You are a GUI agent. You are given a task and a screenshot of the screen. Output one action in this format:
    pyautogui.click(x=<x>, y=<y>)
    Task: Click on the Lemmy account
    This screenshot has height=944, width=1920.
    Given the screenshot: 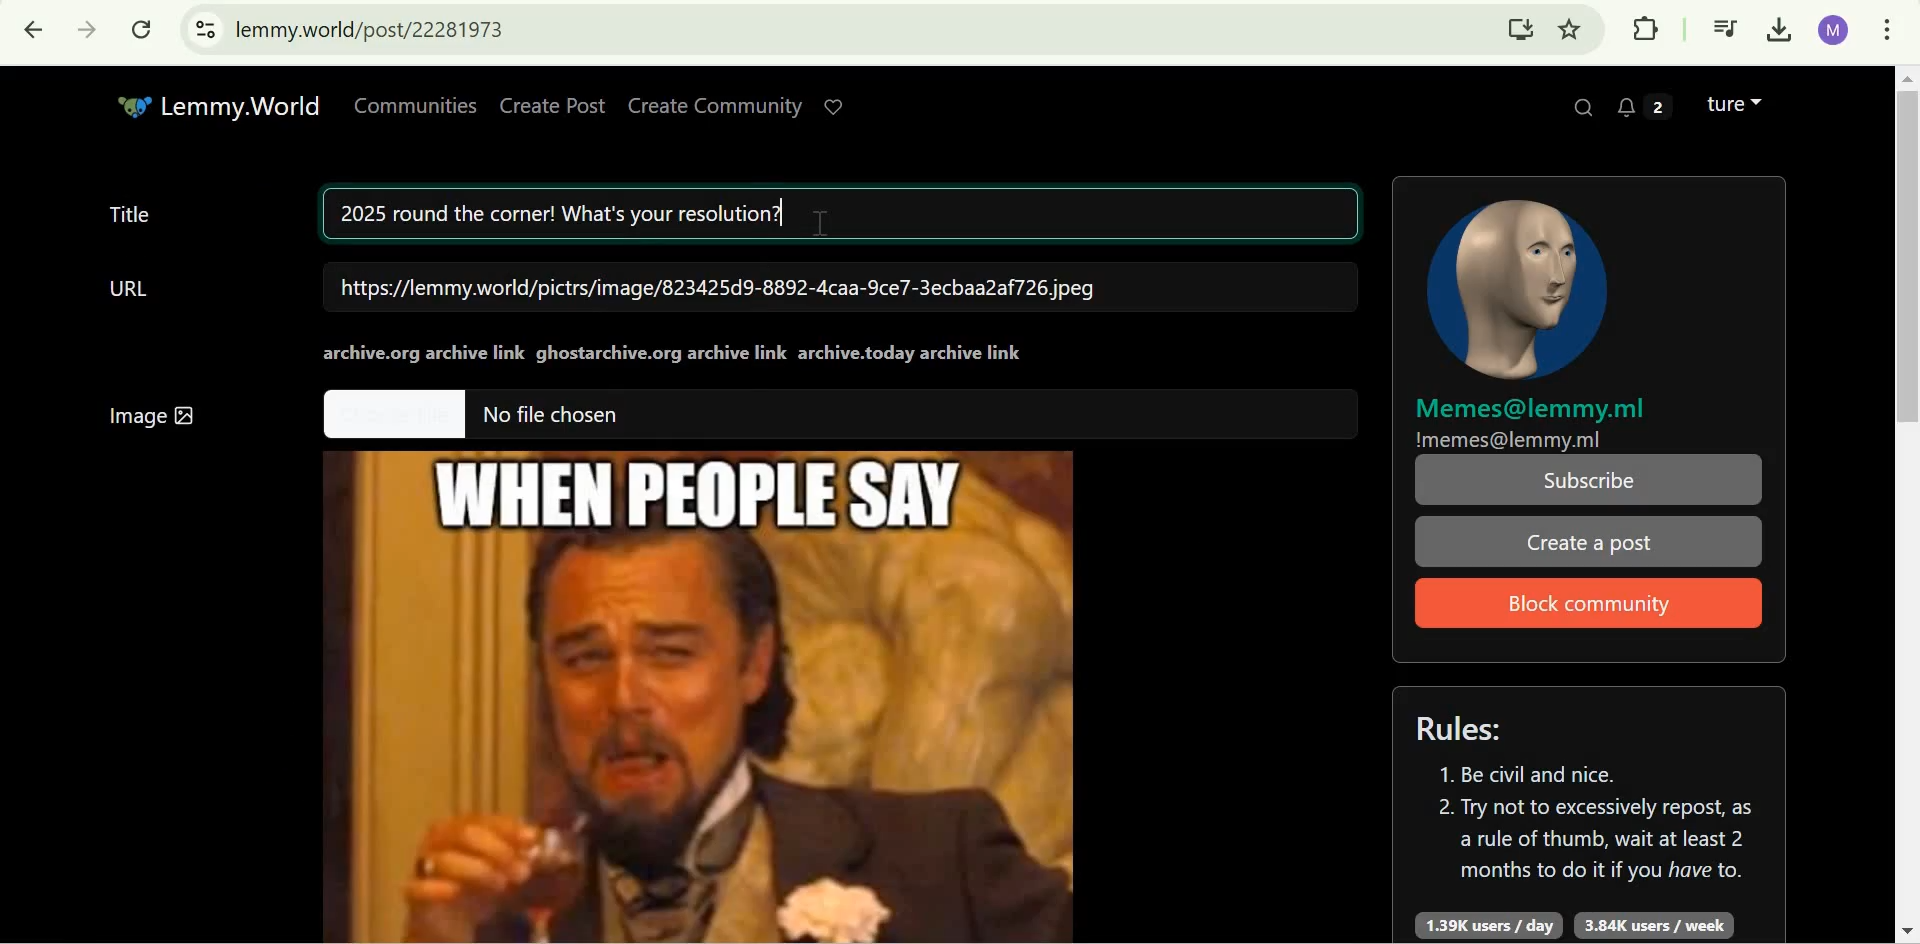 What is the action you would take?
    pyautogui.click(x=1734, y=104)
    